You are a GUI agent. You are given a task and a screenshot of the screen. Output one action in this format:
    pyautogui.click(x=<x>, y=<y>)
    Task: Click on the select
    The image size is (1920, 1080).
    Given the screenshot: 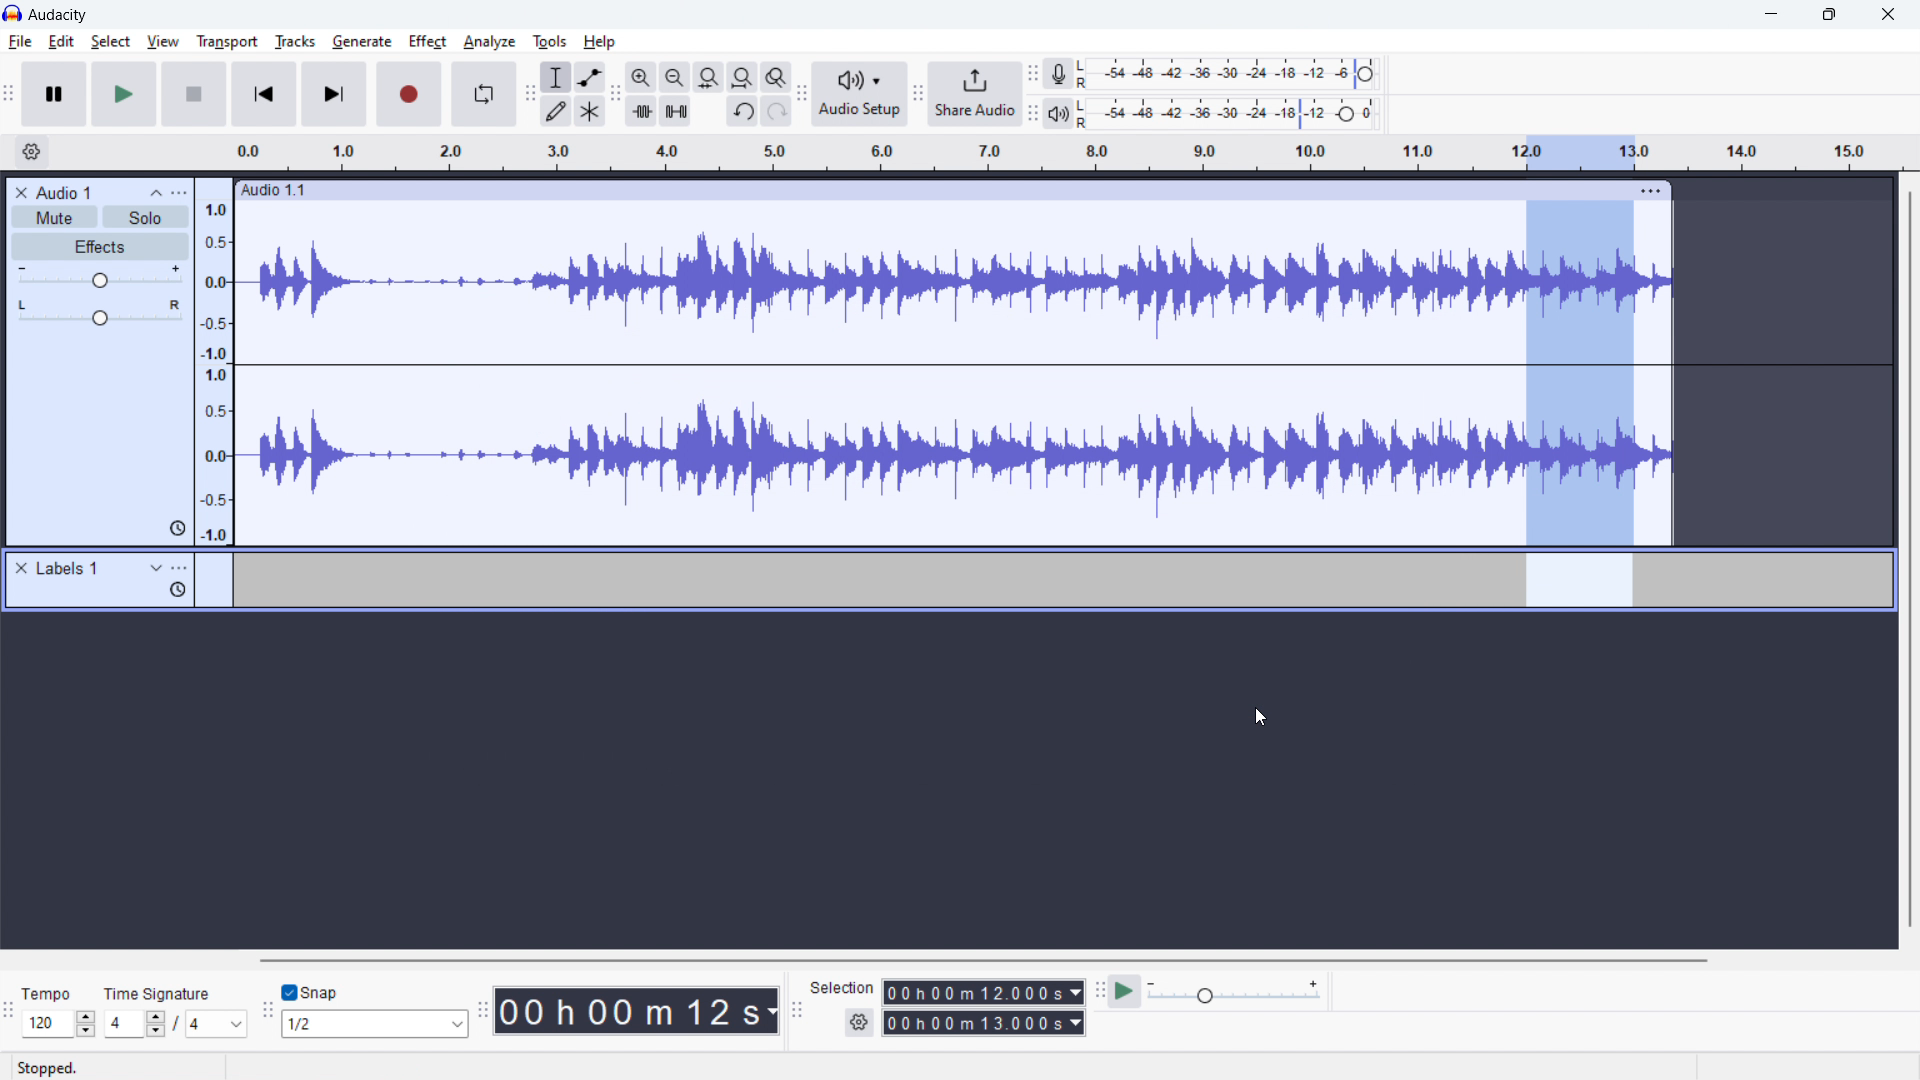 What is the action you would take?
    pyautogui.click(x=110, y=41)
    